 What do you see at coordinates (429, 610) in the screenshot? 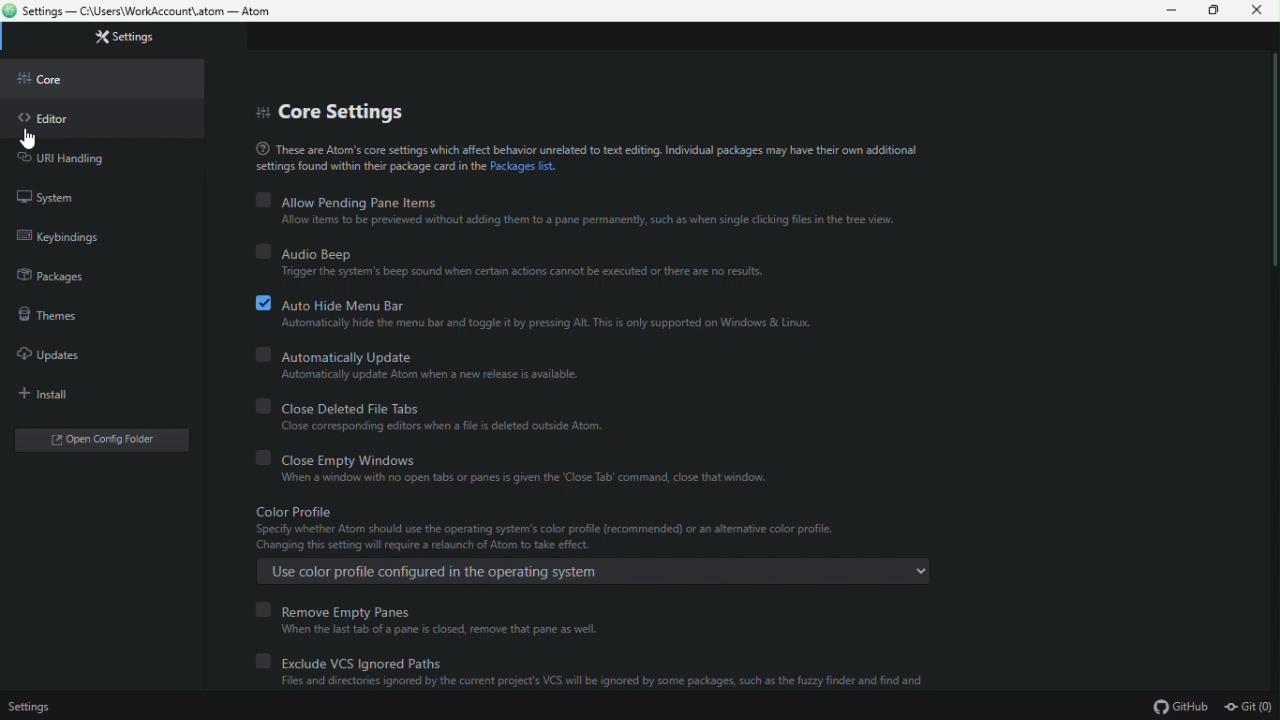
I see `Remove empty panes` at bounding box center [429, 610].